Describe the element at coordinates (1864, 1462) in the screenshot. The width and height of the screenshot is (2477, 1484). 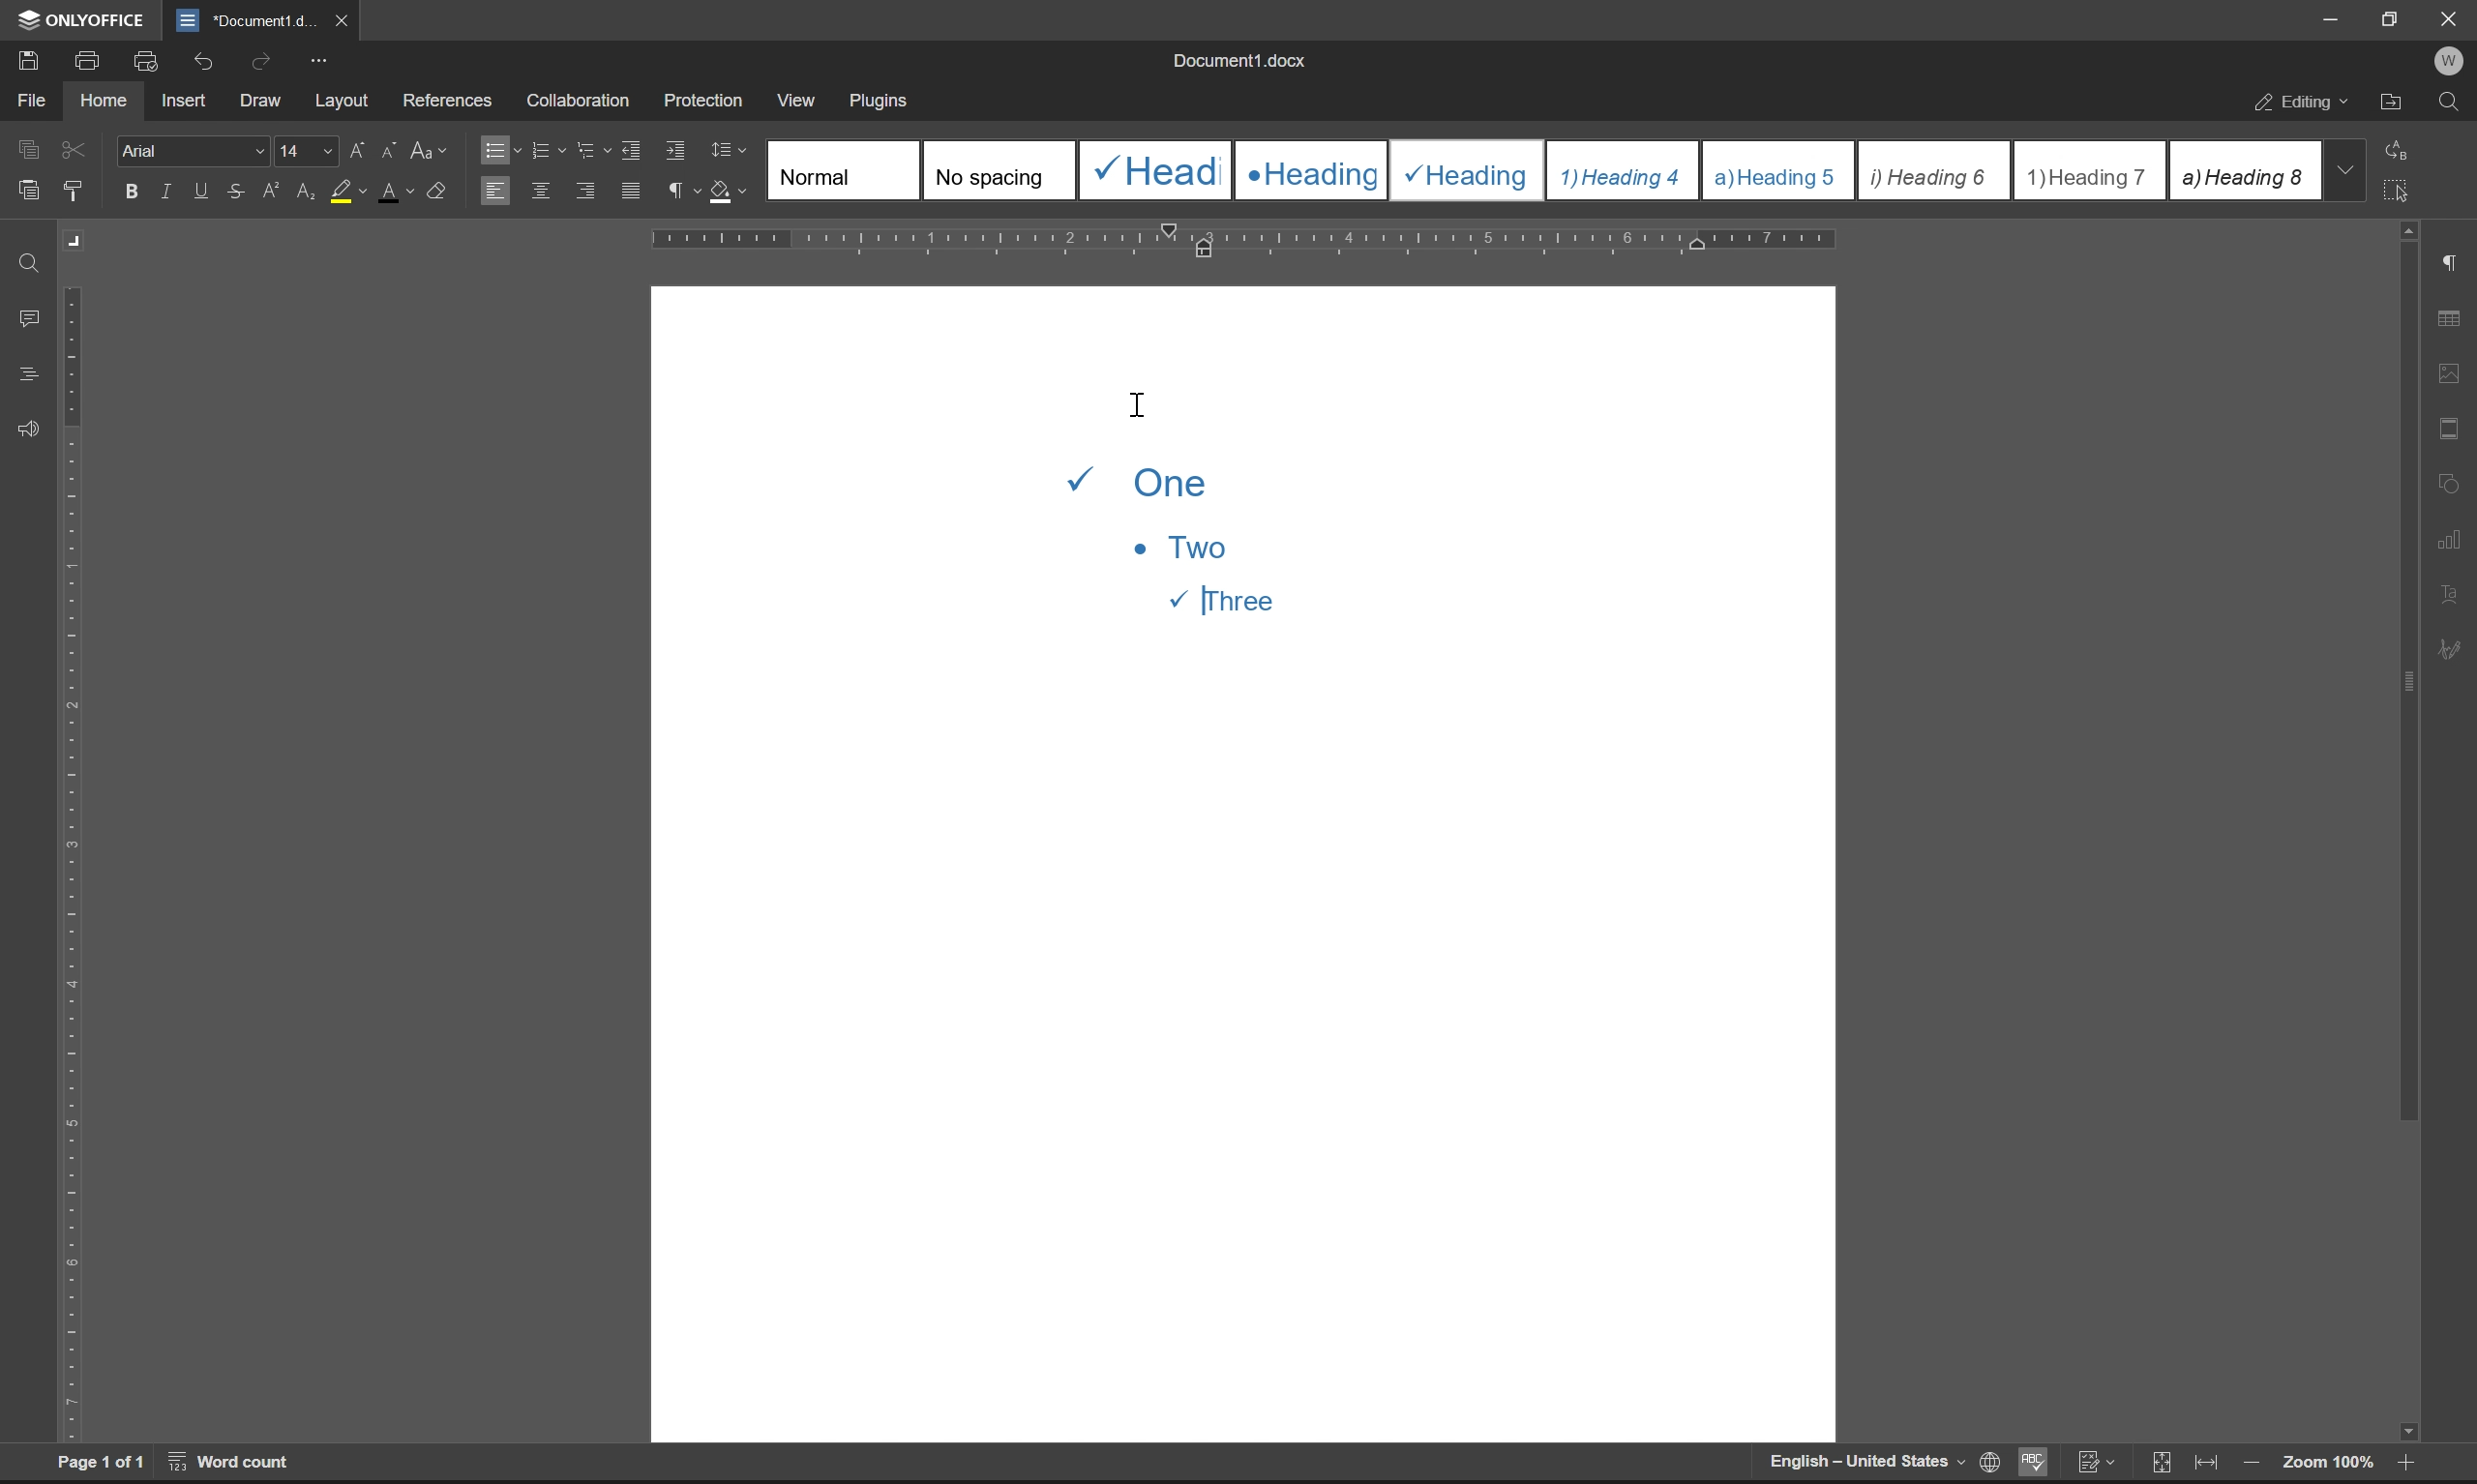
I see `English-United States` at that location.